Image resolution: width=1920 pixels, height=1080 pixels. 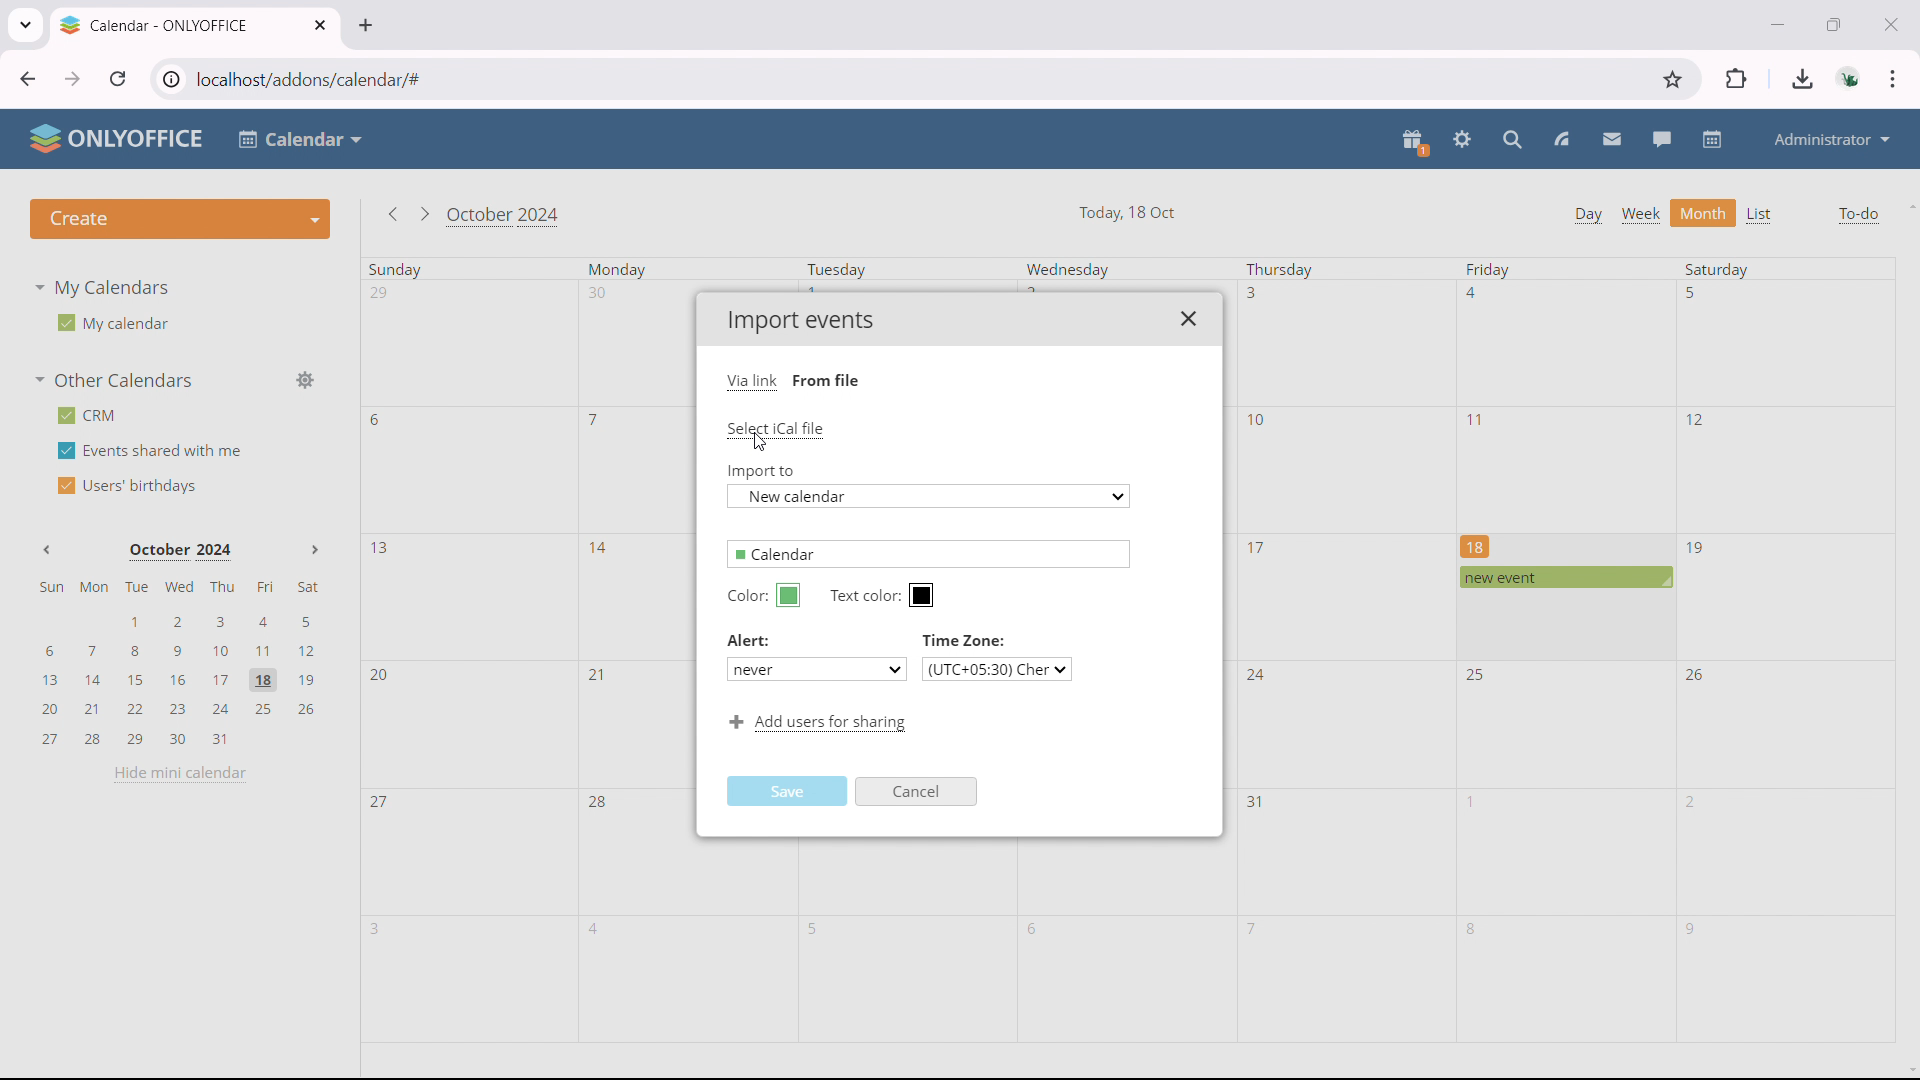 I want to click on Next month, so click(x=314, y=550).